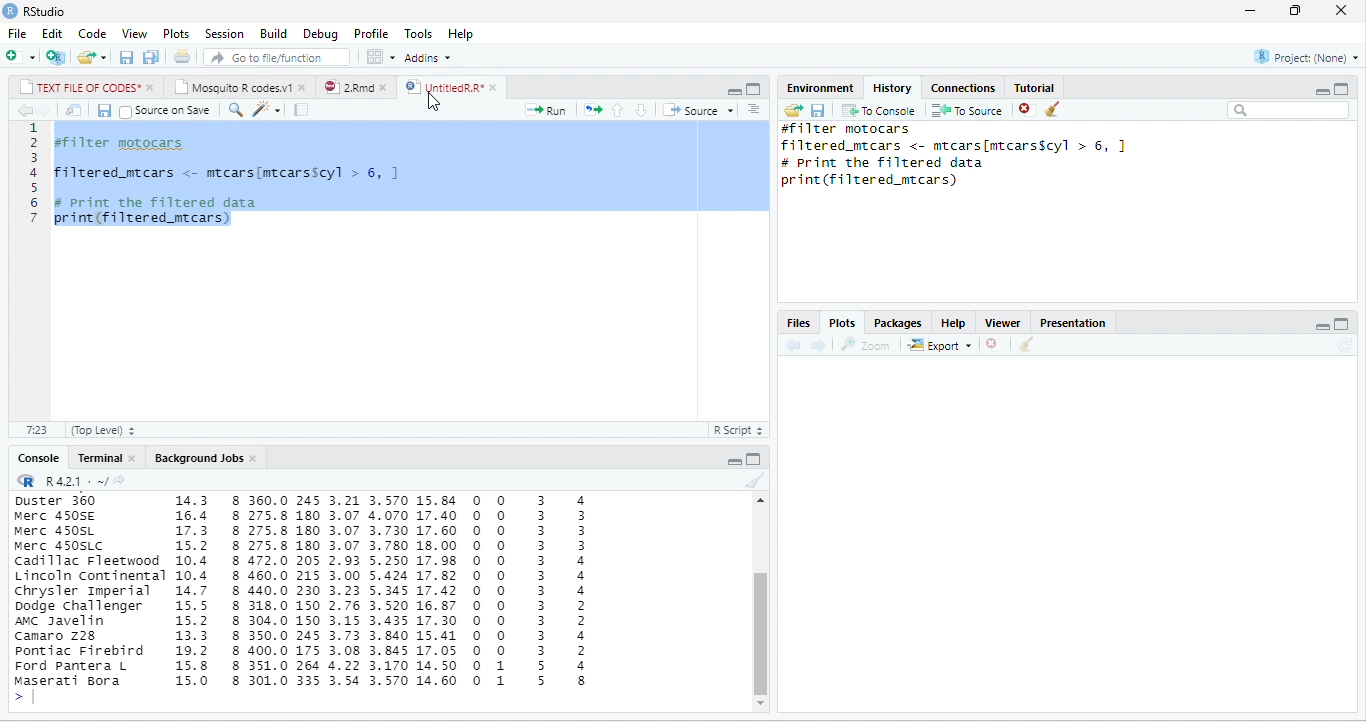  Describe the element at coordinates (301, 109) in the screenshot. I see `compile report` at that location.